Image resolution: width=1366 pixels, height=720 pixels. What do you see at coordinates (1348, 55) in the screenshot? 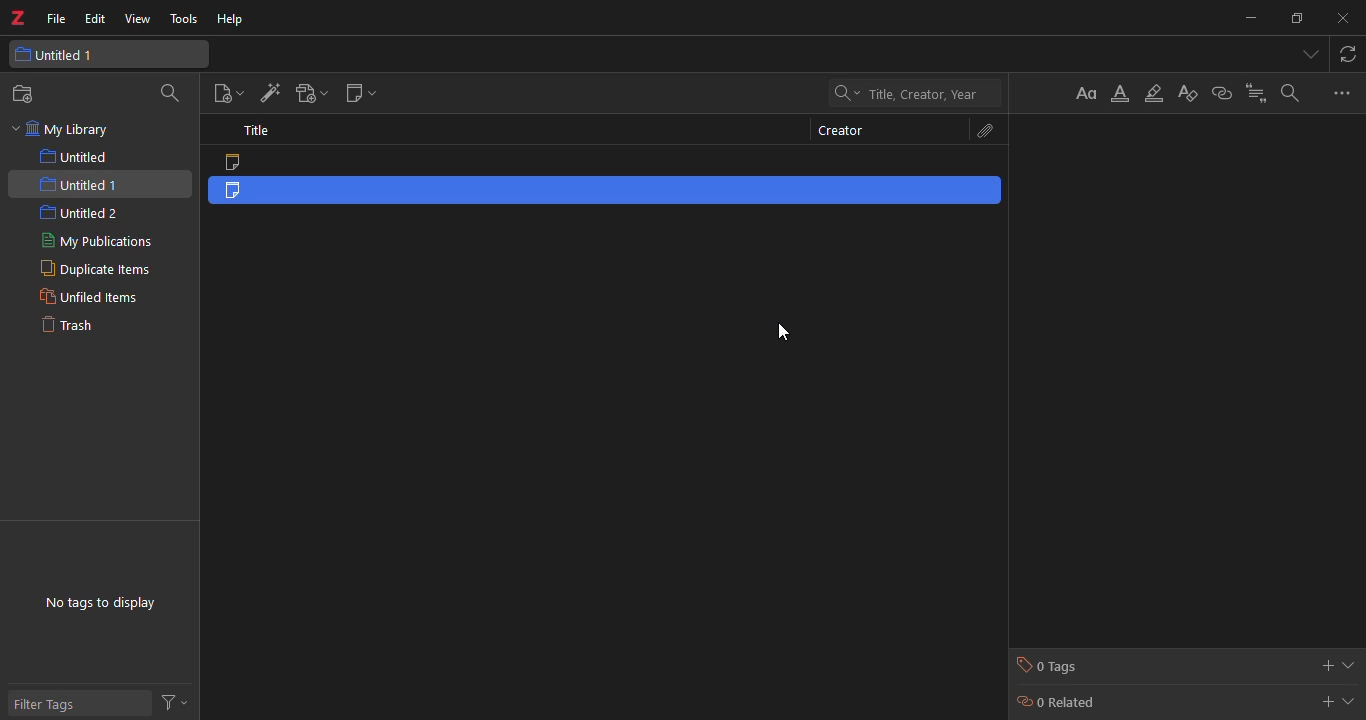
I see `sync` at bounding box center [1348, 55].